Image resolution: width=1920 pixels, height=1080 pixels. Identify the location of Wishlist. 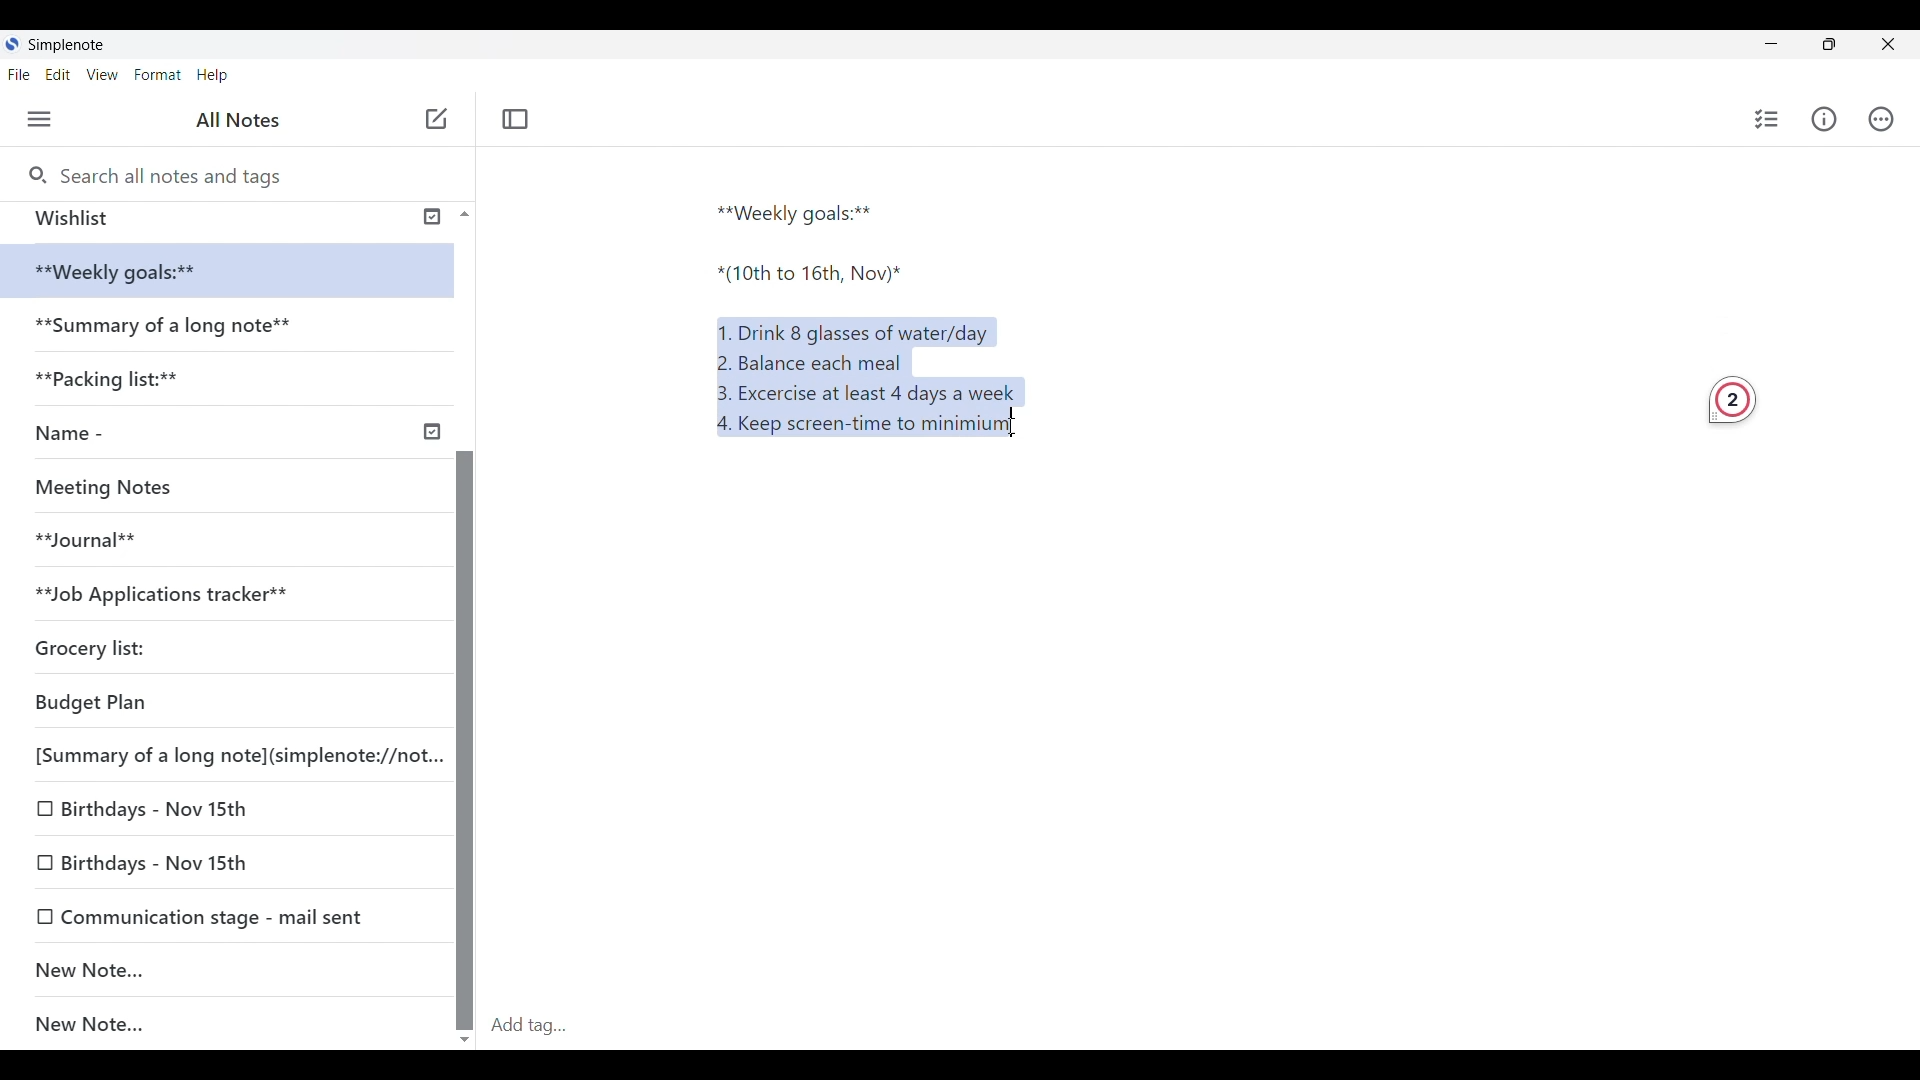
(222, 218).